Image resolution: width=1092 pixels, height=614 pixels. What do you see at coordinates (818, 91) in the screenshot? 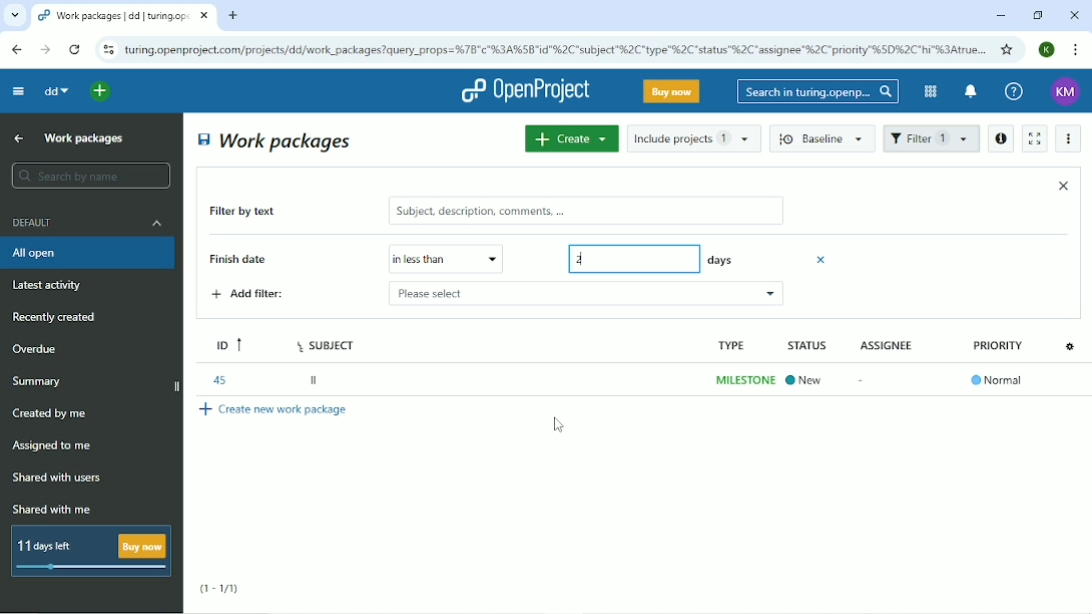
I see `Search` at bounding box center [818, 91].